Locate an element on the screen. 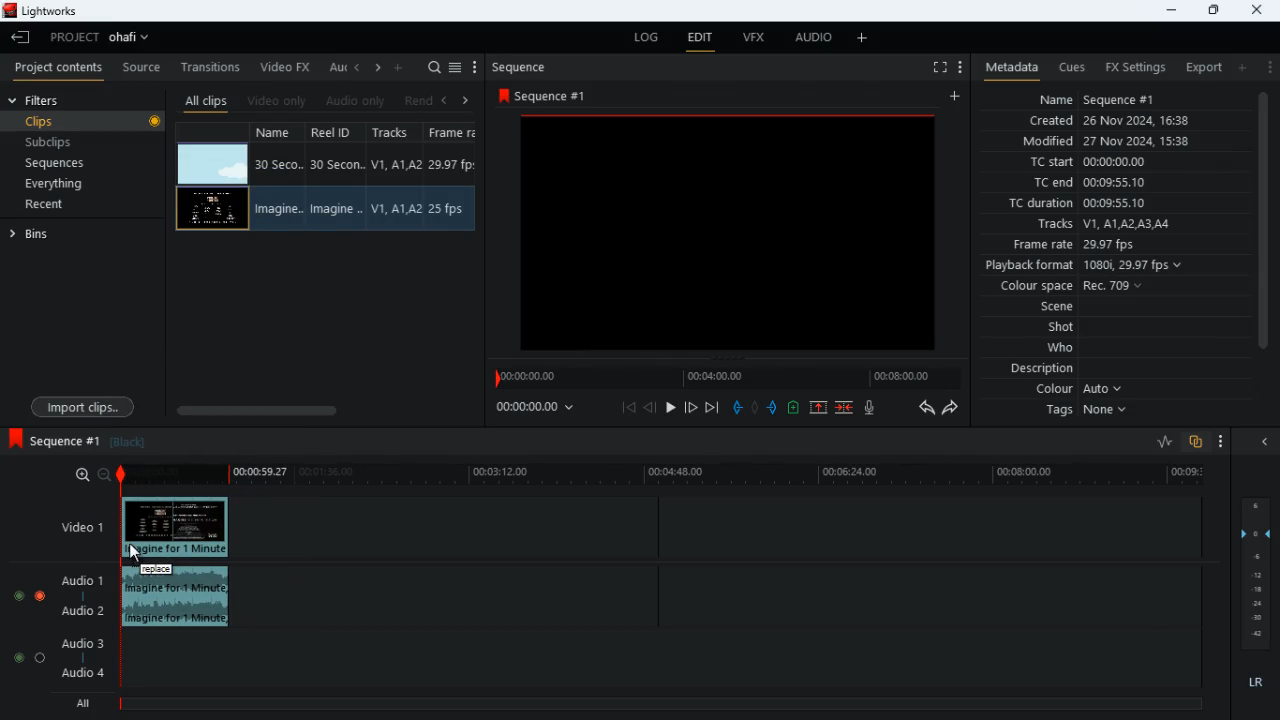  tc duration is located at coordinates (1075, 203).